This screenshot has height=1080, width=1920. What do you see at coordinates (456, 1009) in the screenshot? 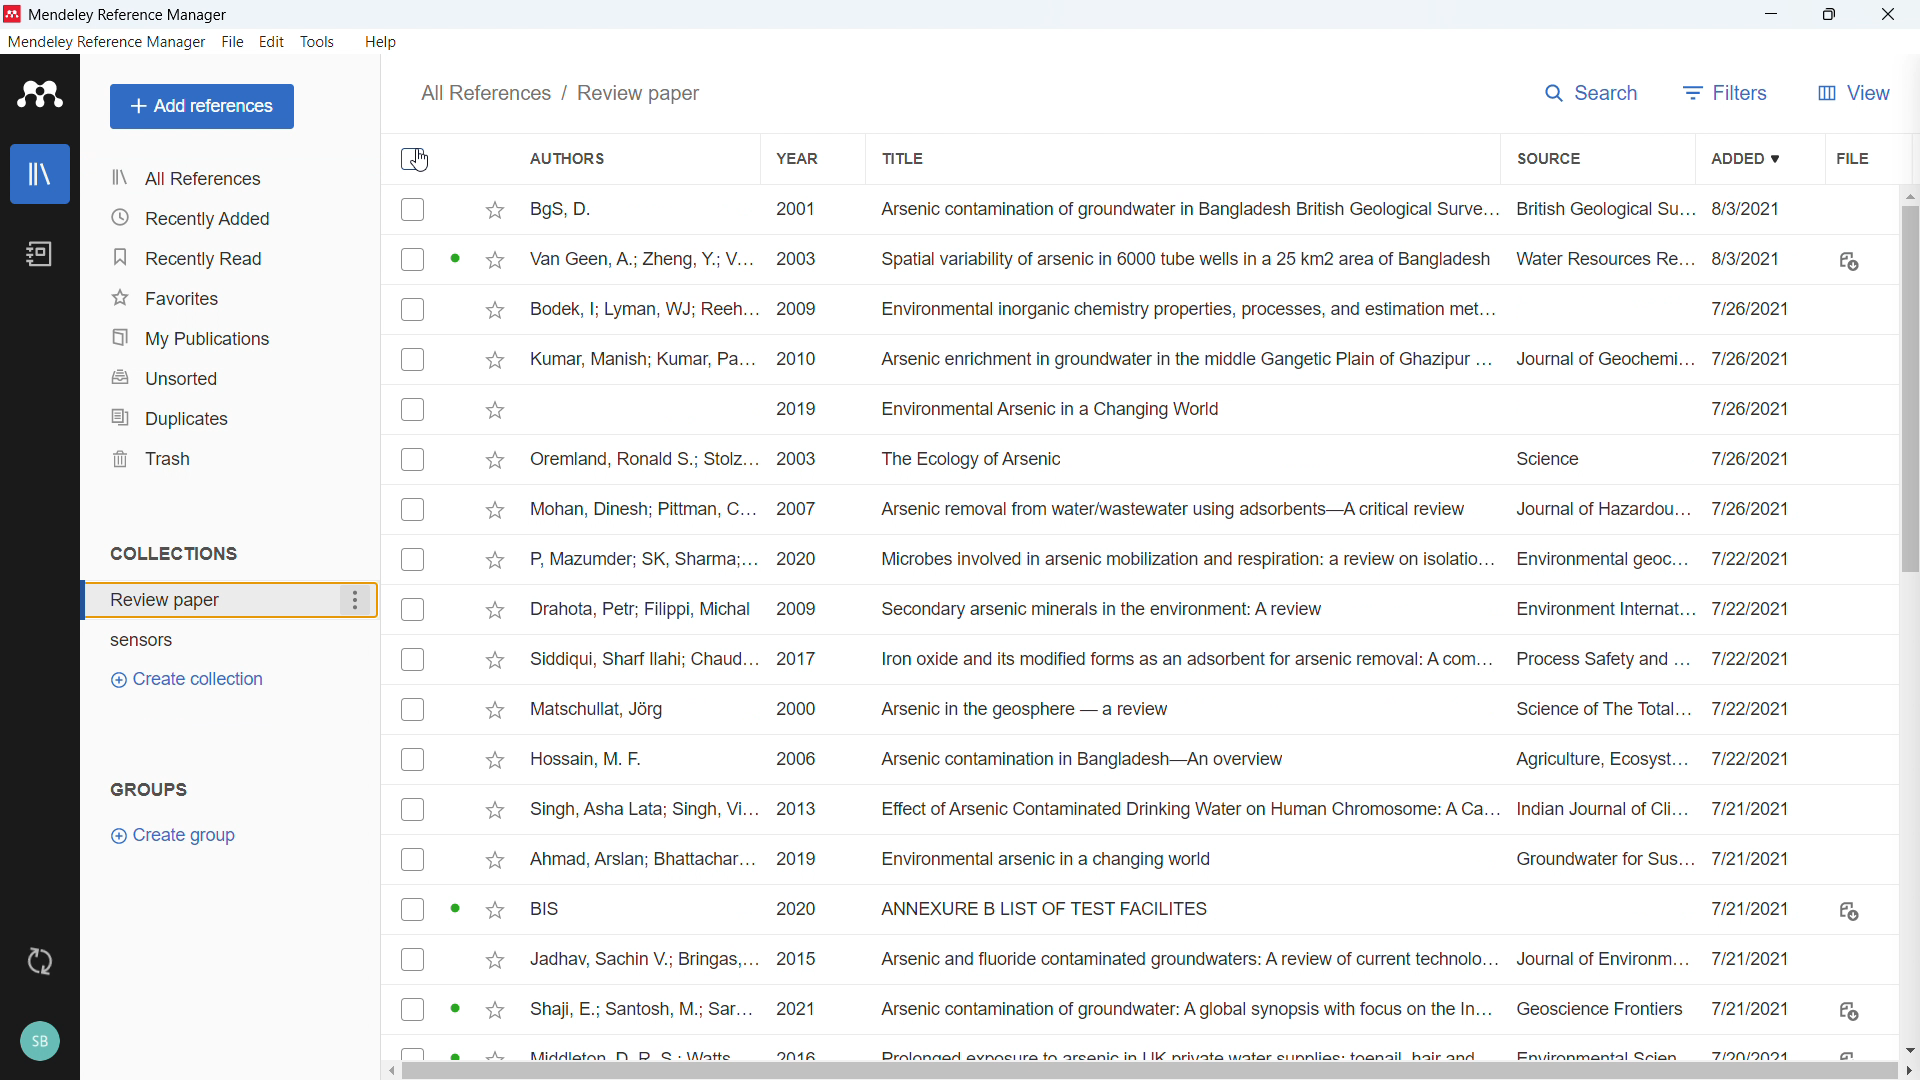
I see `Indicates current selection` at bounding box center [456, 1009].